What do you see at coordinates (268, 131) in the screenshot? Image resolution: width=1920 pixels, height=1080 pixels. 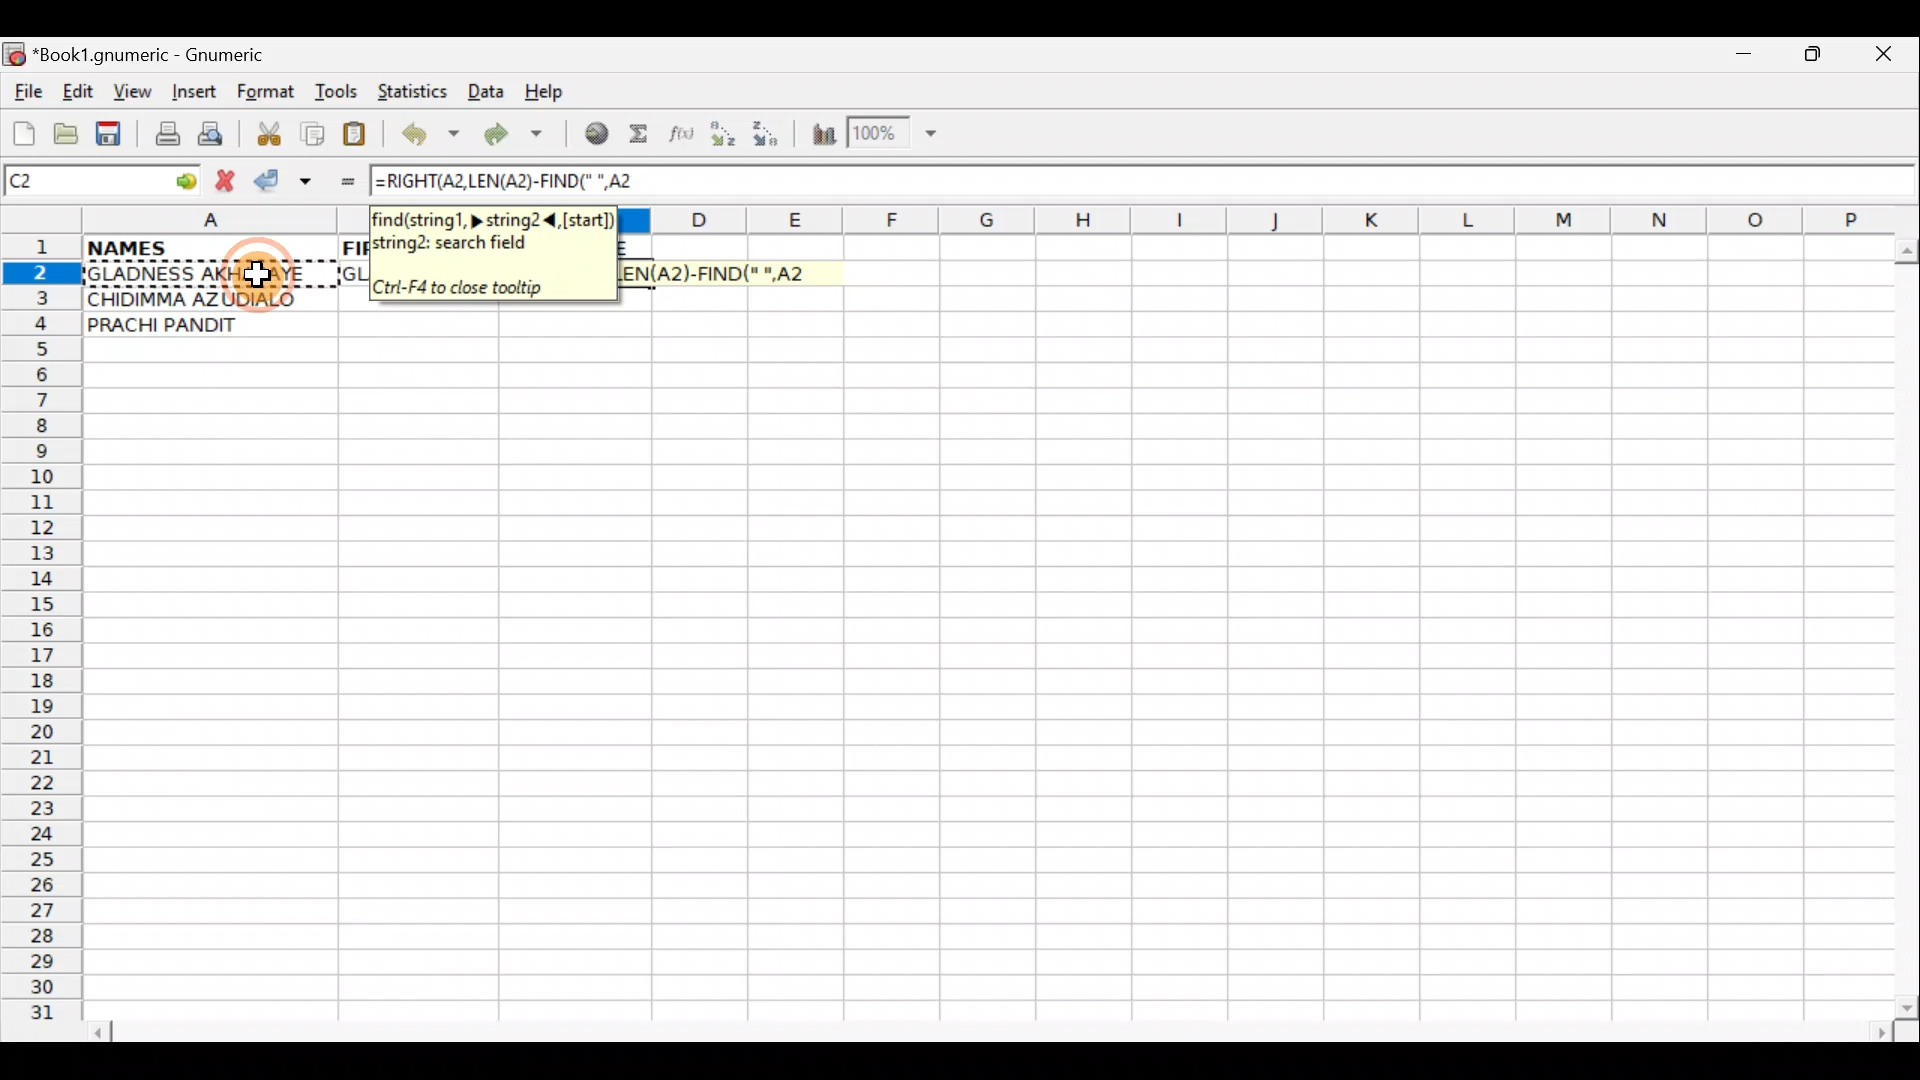 I see `Cut selection` at bounding box center [268, 131].